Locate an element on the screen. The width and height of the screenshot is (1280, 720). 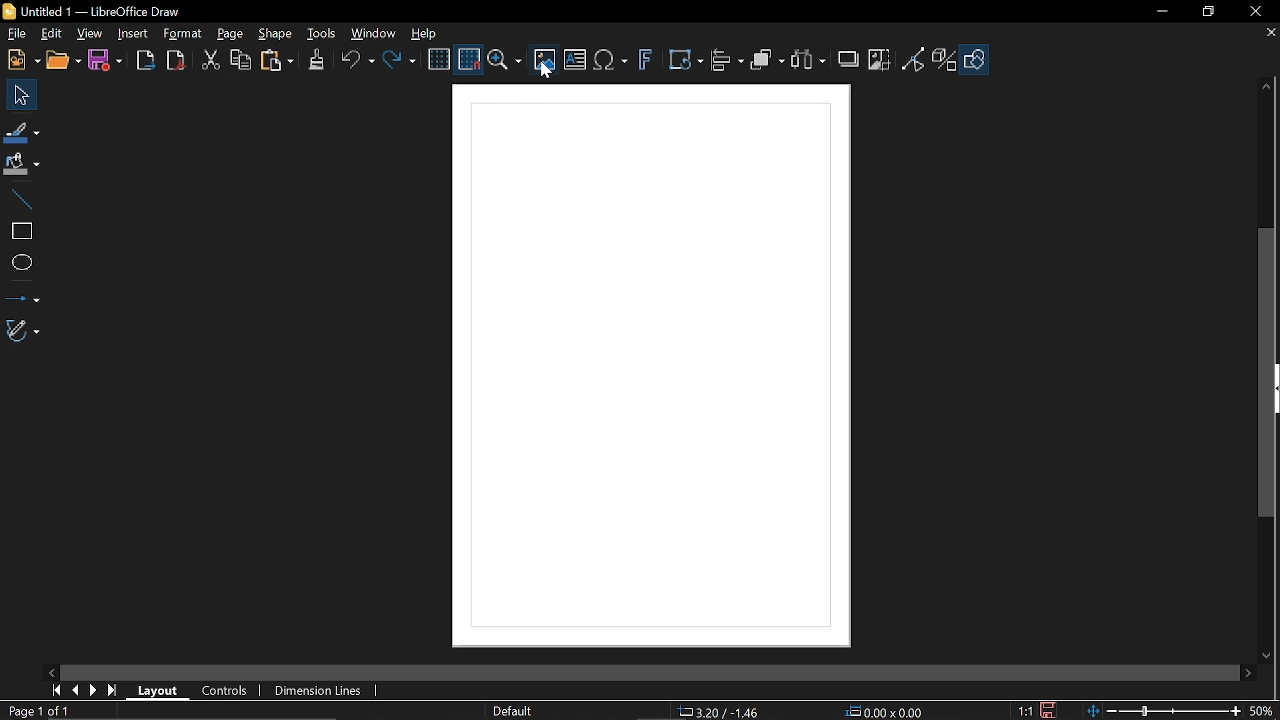
View is located at coordinates (91, 34).